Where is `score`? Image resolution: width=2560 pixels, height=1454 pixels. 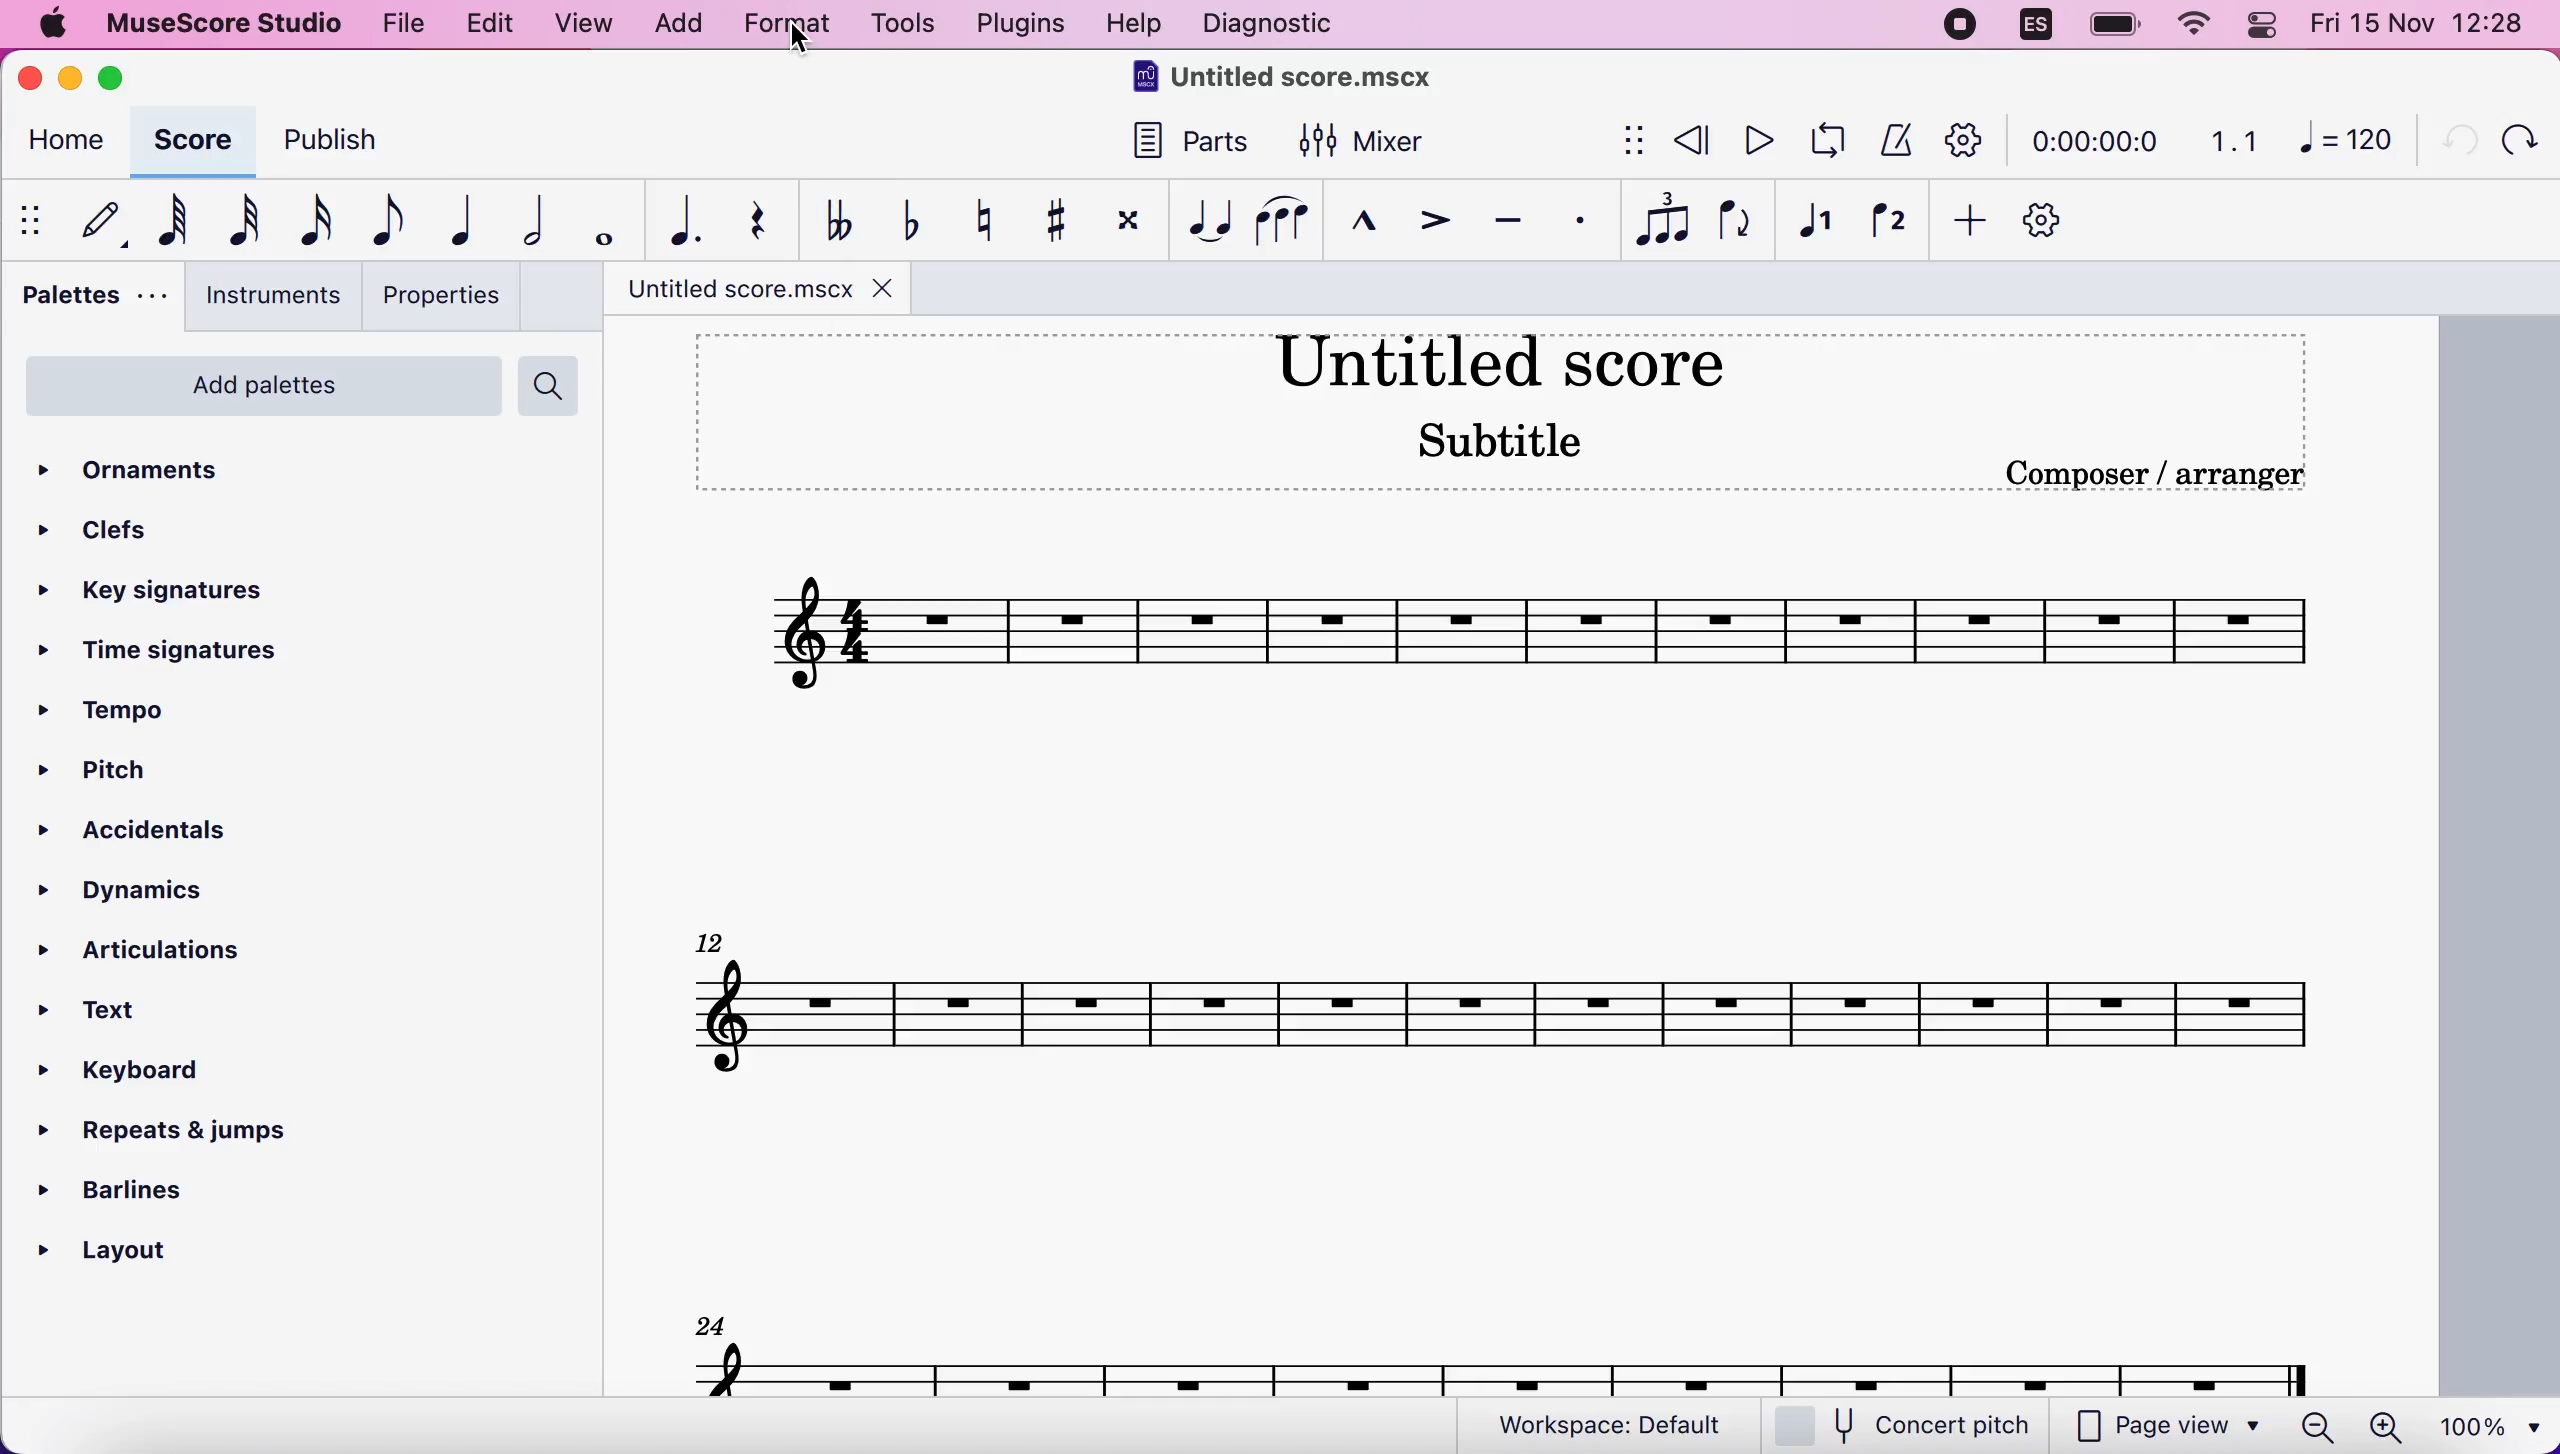 score is located at coordinates (189, 140).